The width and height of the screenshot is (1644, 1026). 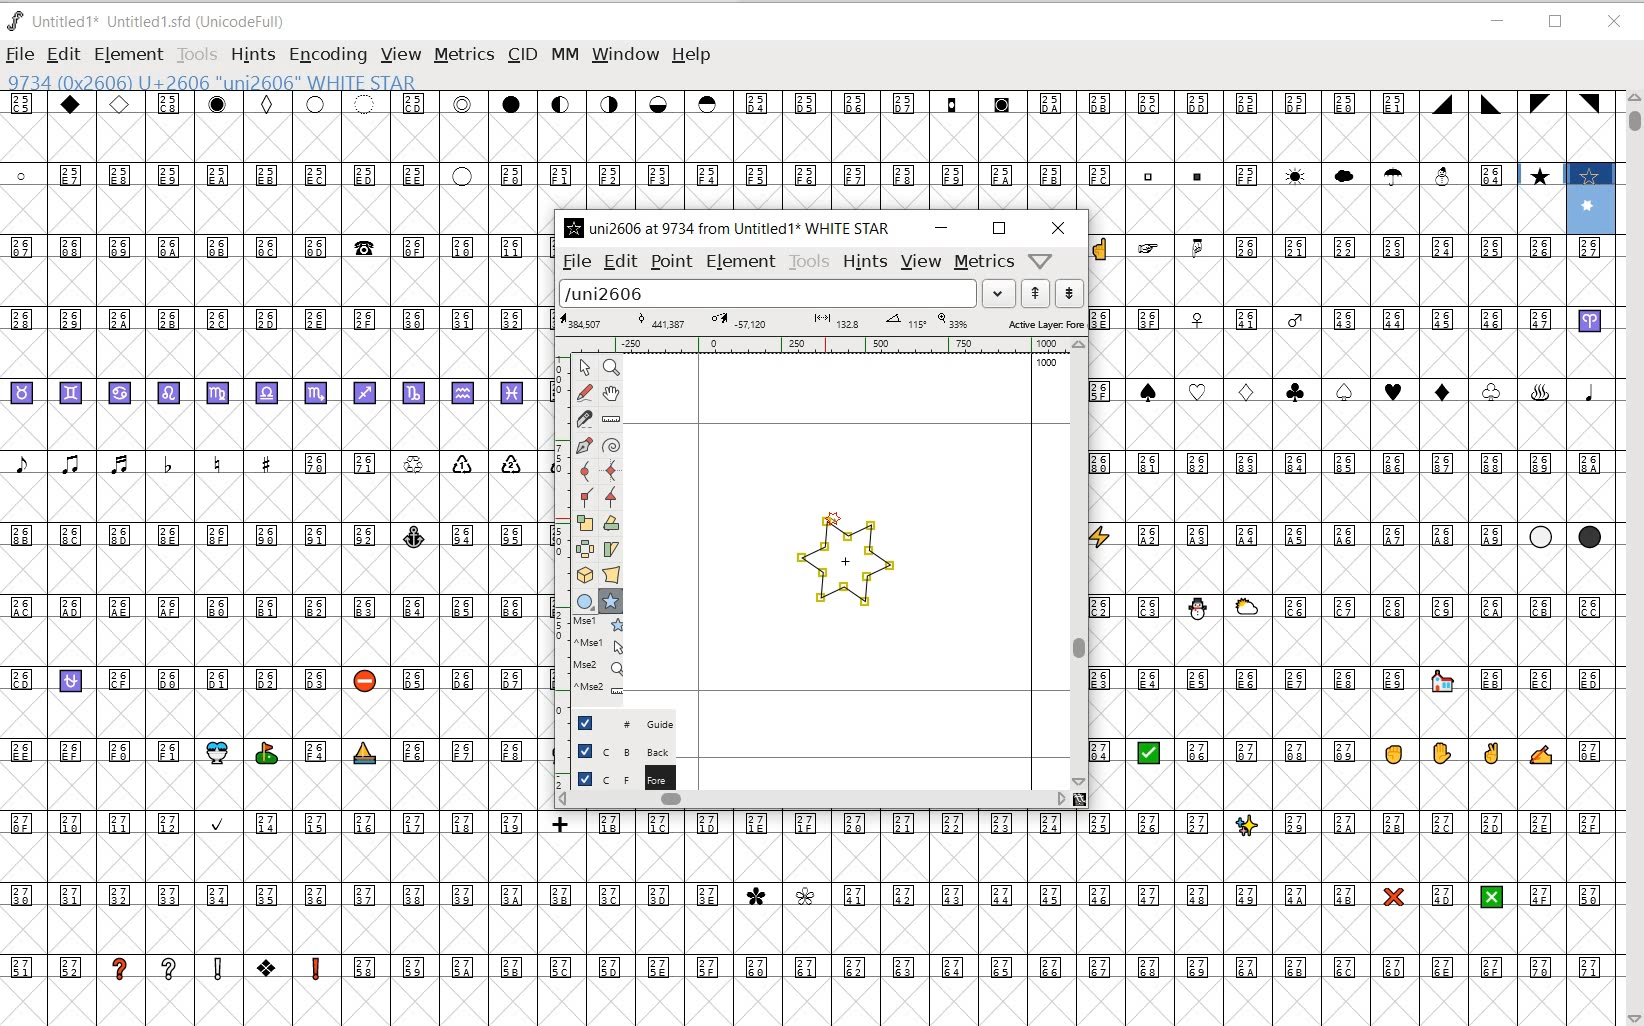 What do you see at coordinates (941, 228) in the screenshot?
I see `MINIMIZE` at bounding box center [941, 228].